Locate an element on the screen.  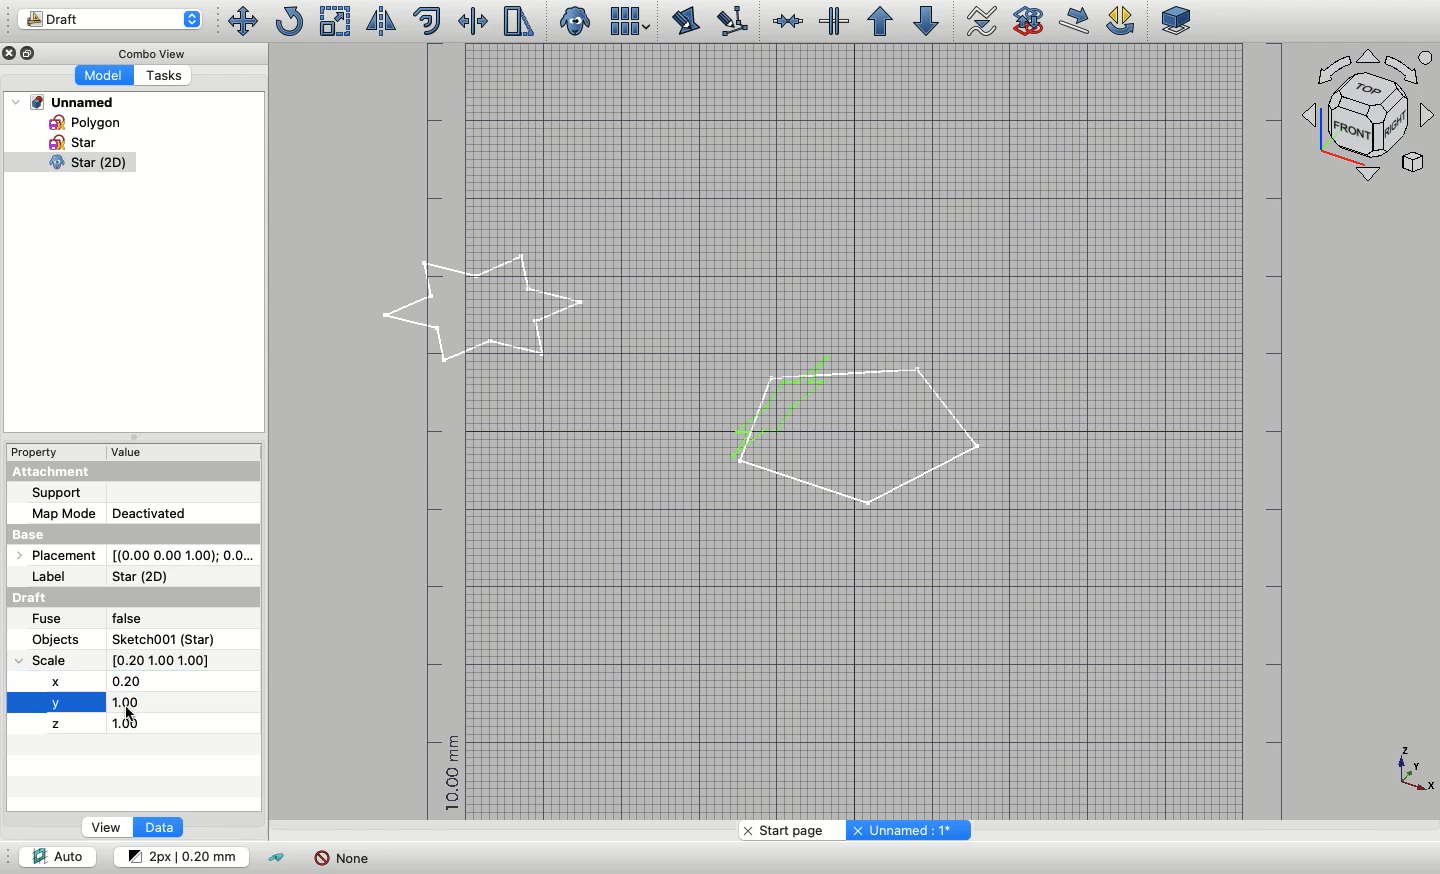
Mirror is located at coordinates (379, 21).